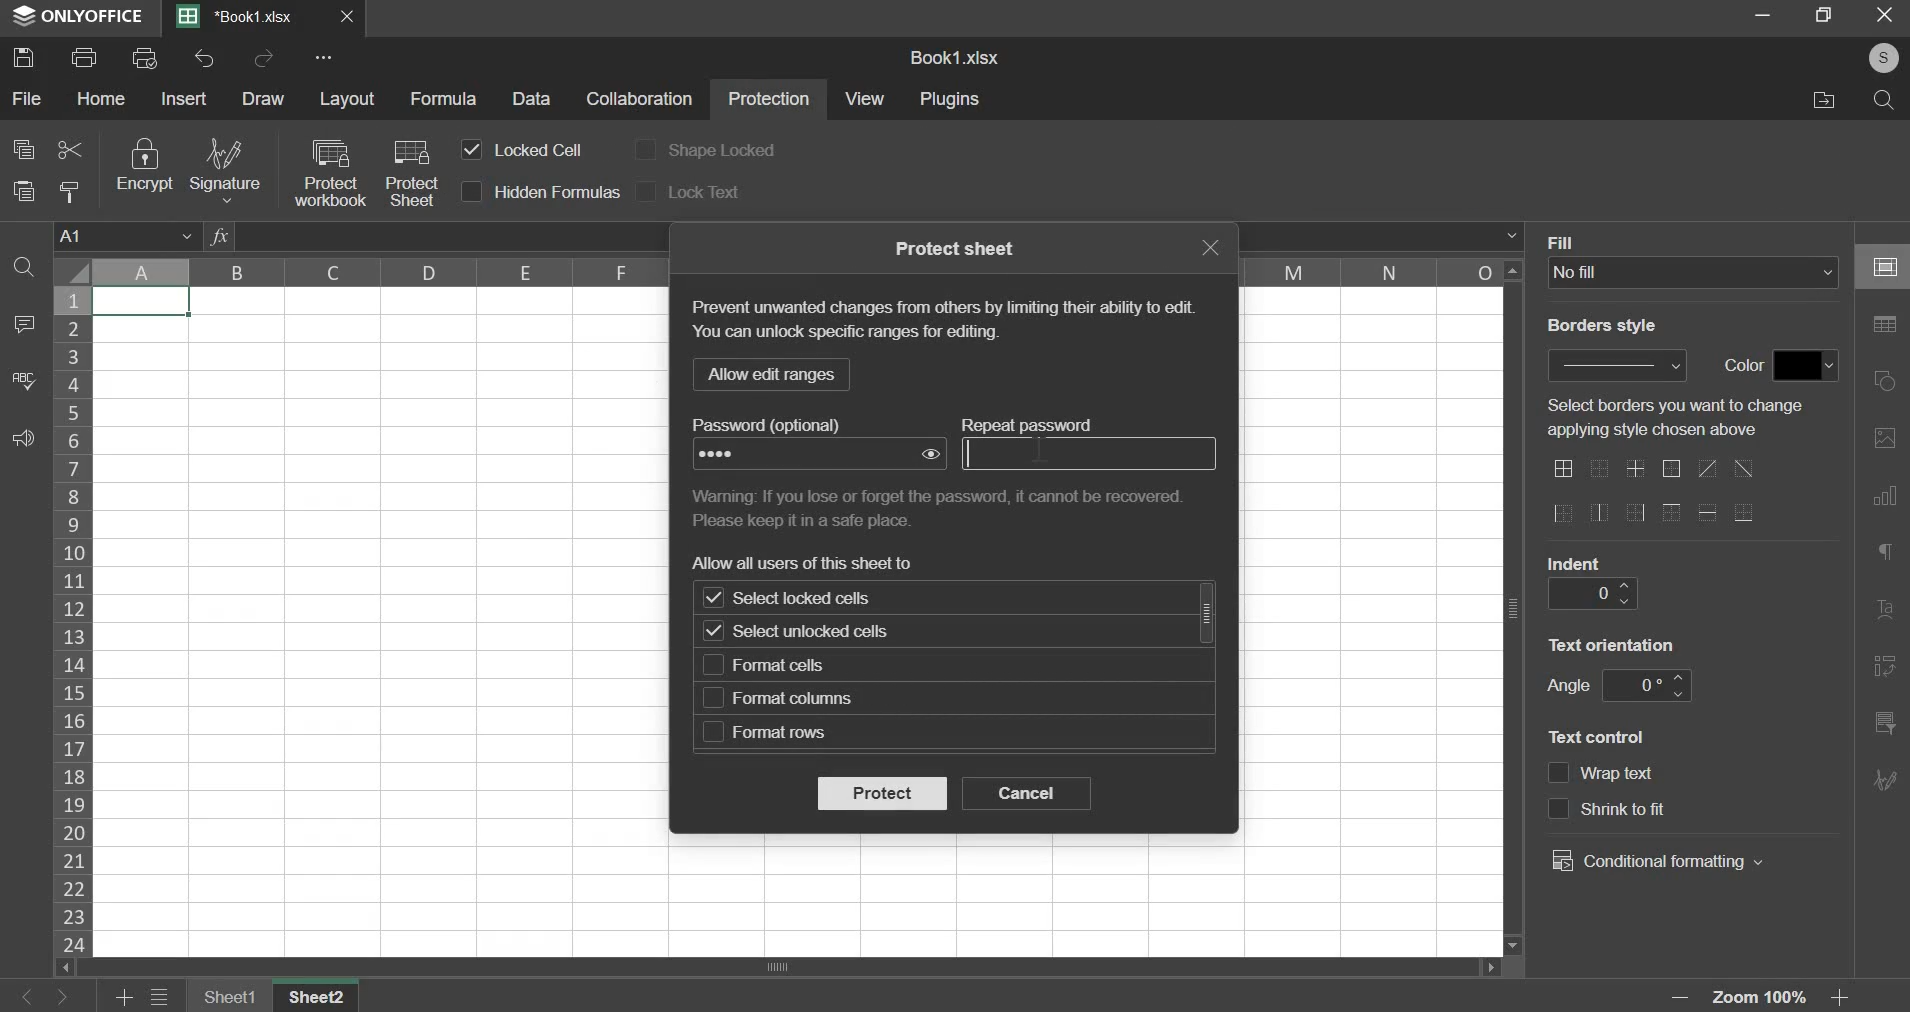 Image resolution: width=1910 pixels, height=1012 pixels. I want to click on more, so click(327, 57).